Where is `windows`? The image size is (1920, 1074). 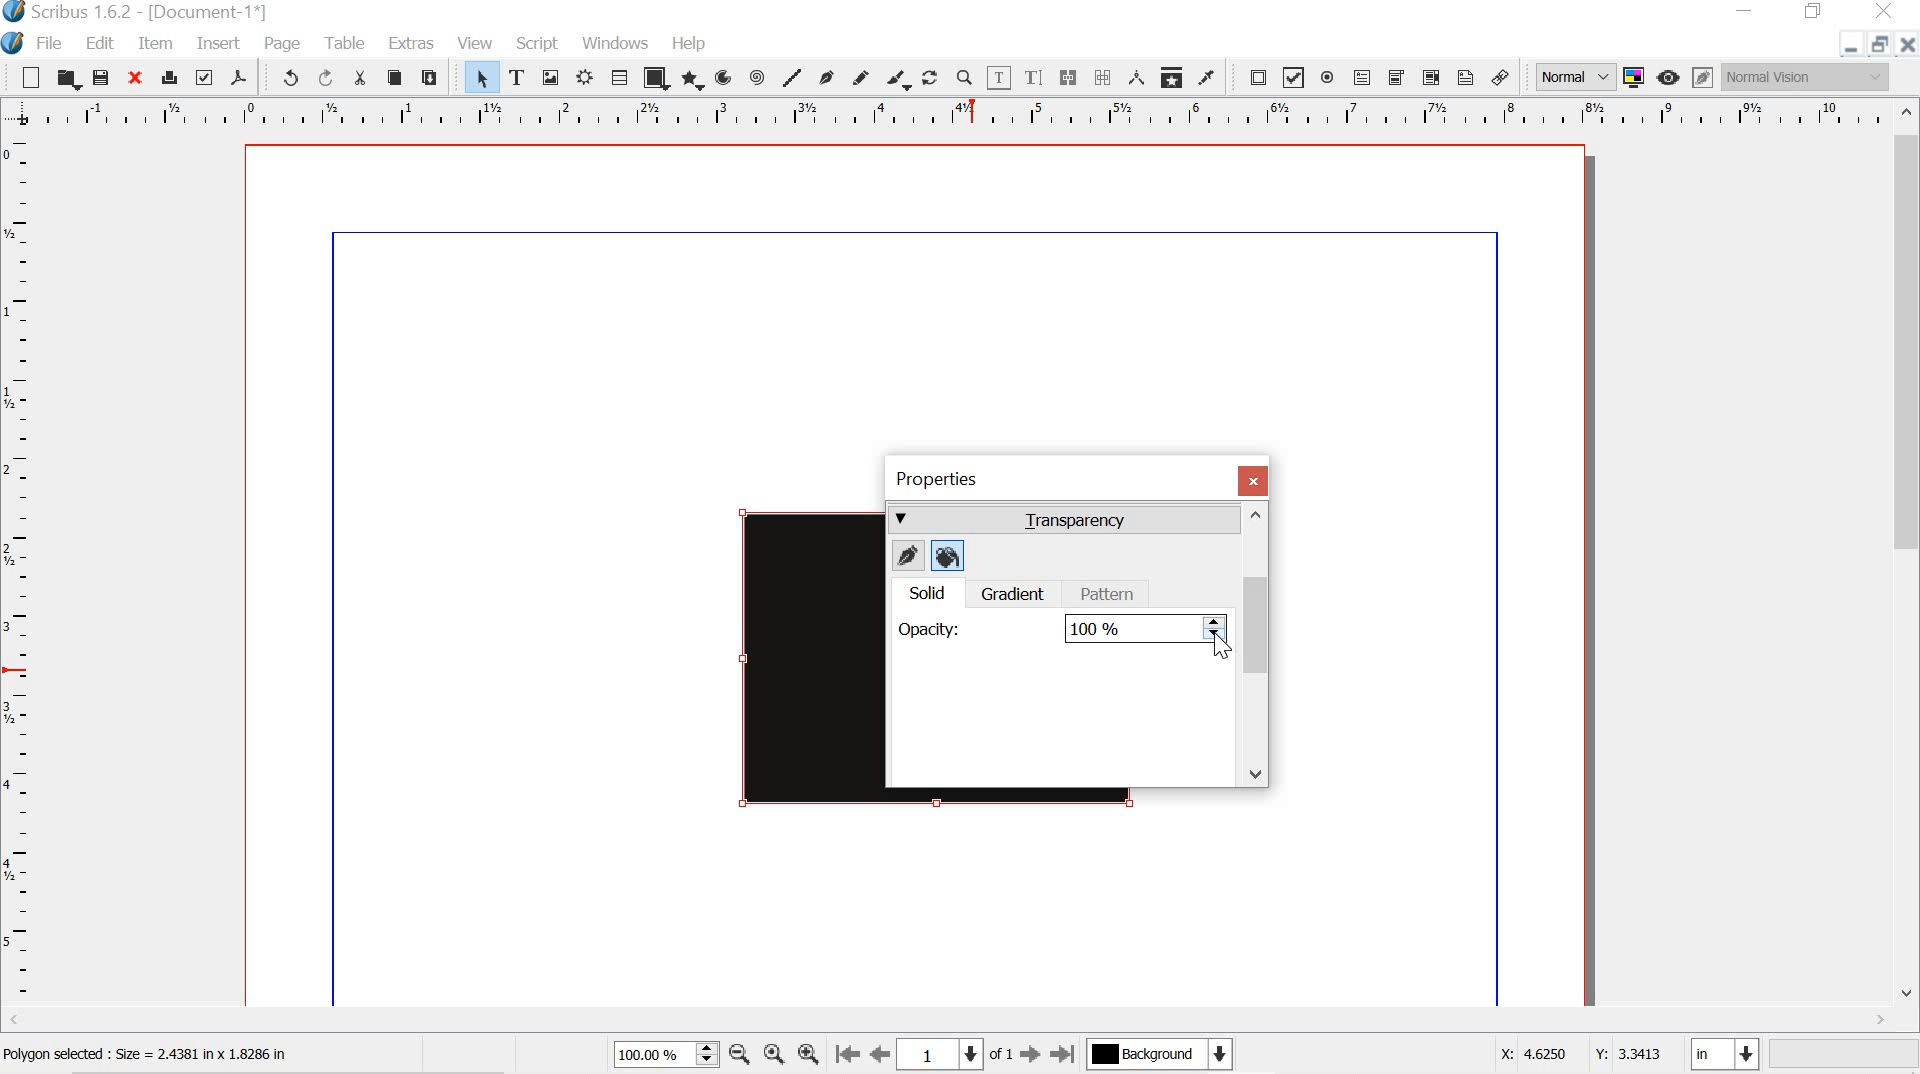
windows is located at coordinates (617, 42).